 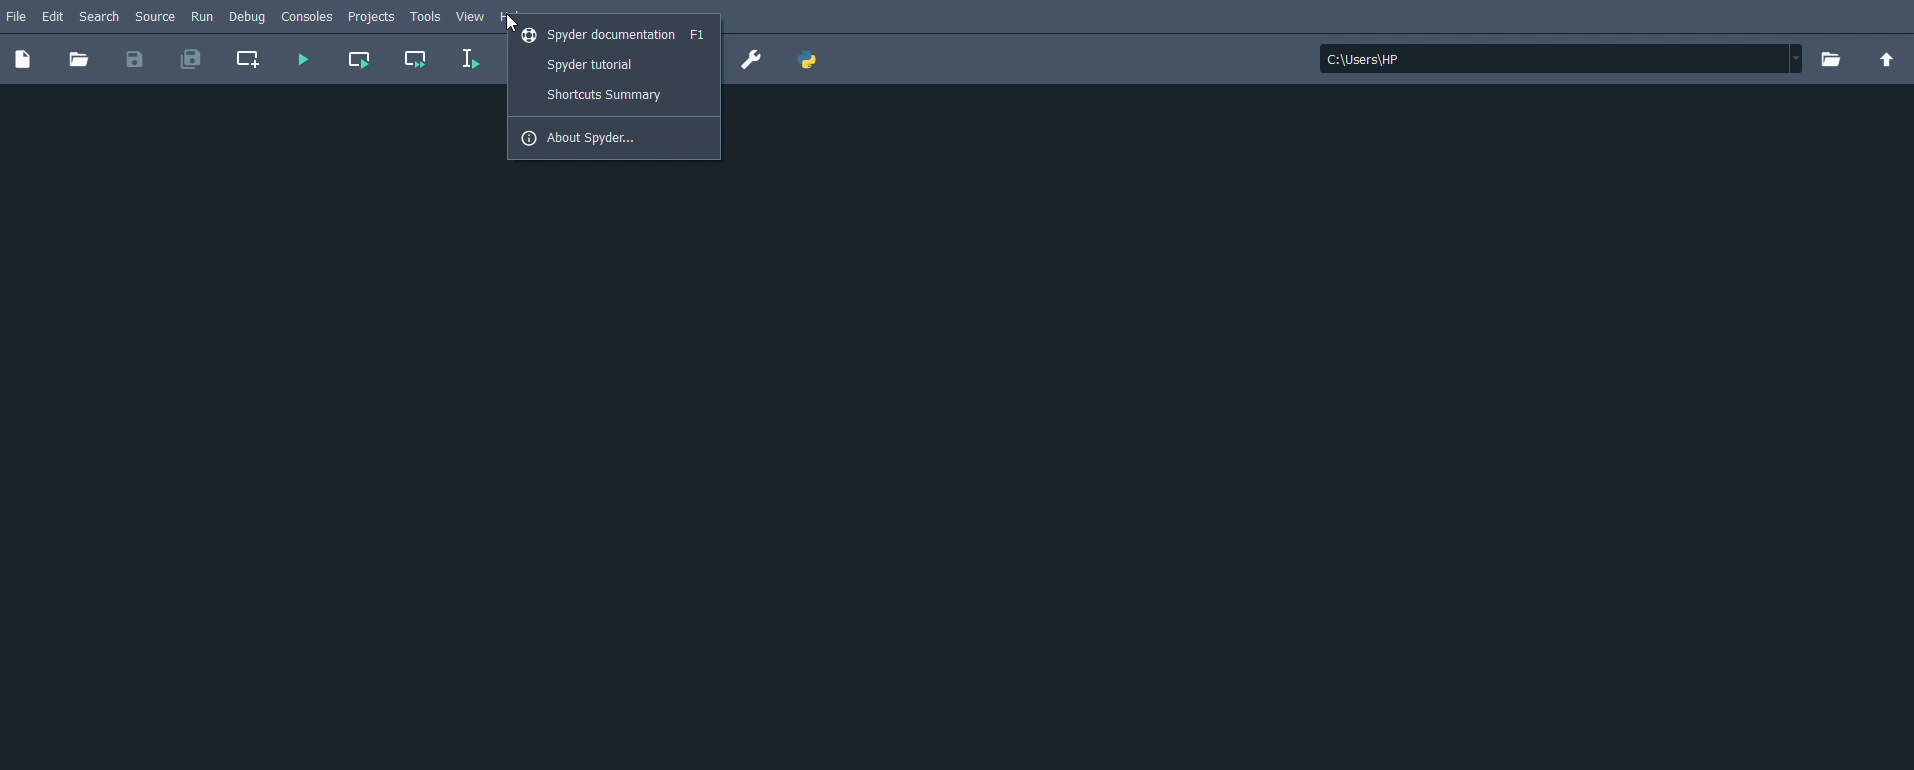 I want to click on File, so click(x=17, y=17).